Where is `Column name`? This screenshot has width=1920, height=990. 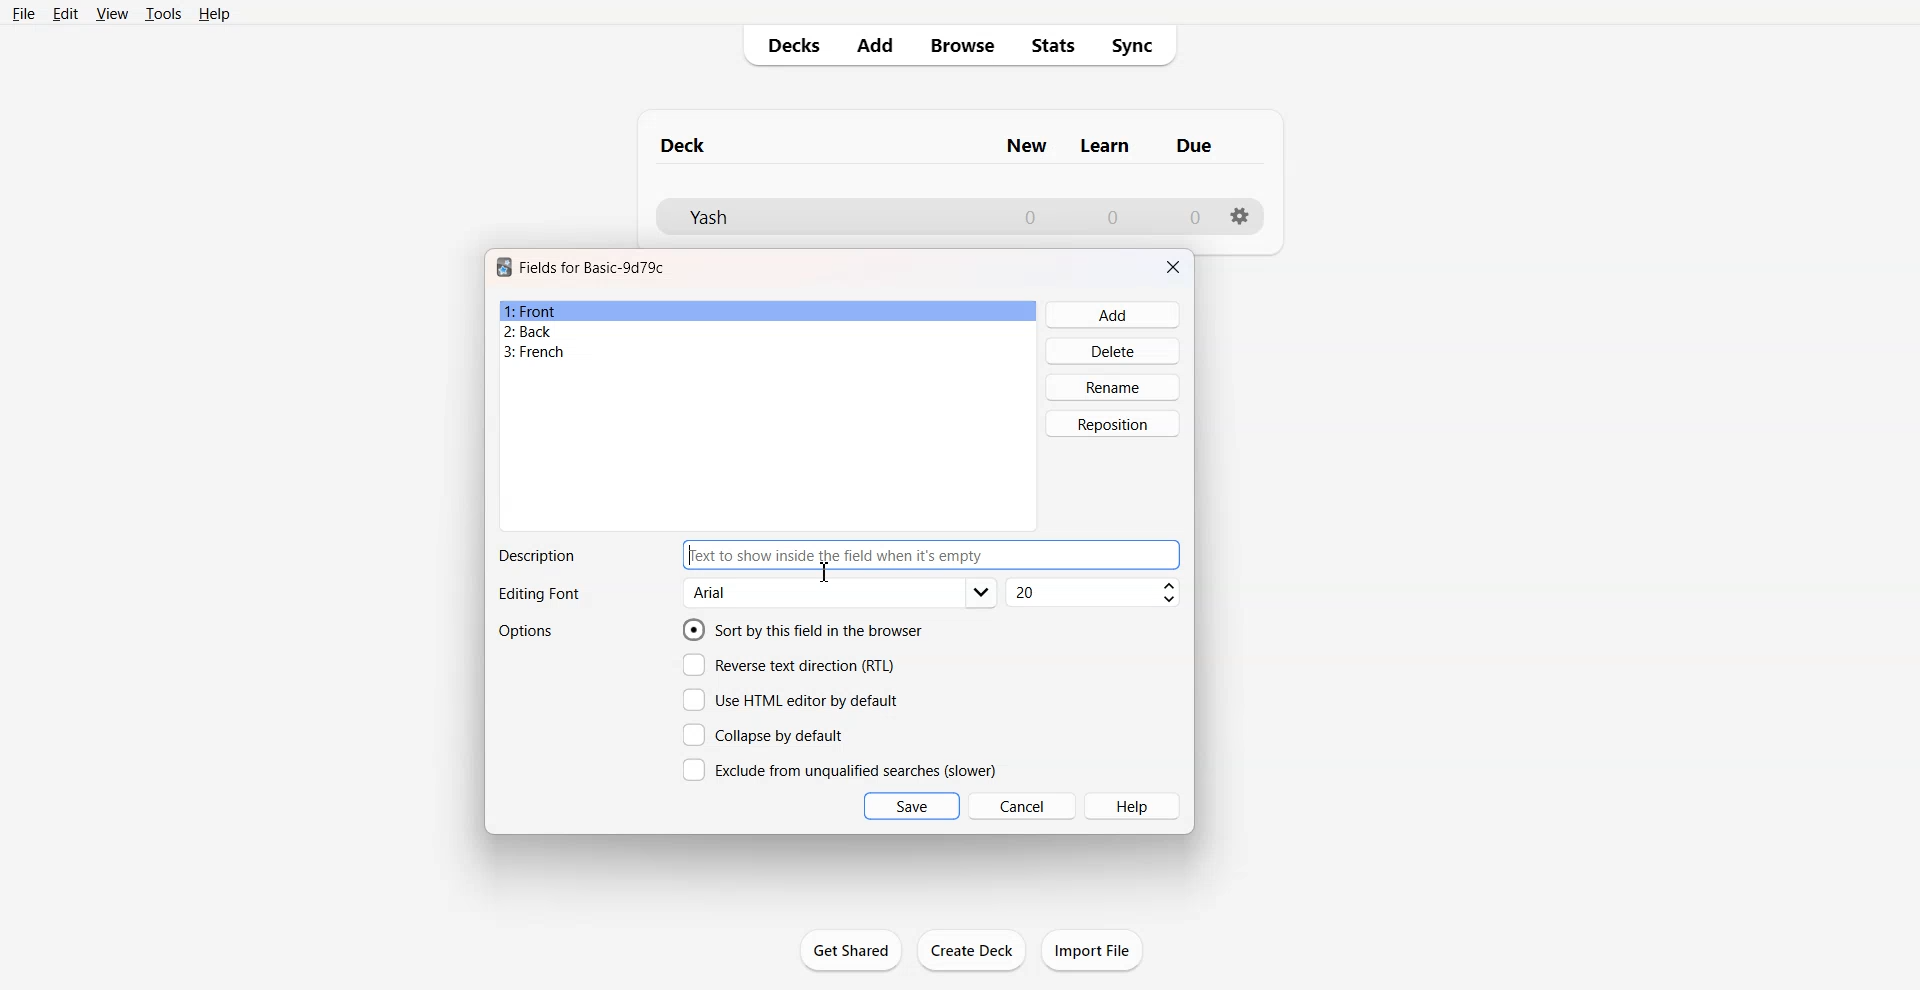
Column name is located at coordinates (1105, 146).